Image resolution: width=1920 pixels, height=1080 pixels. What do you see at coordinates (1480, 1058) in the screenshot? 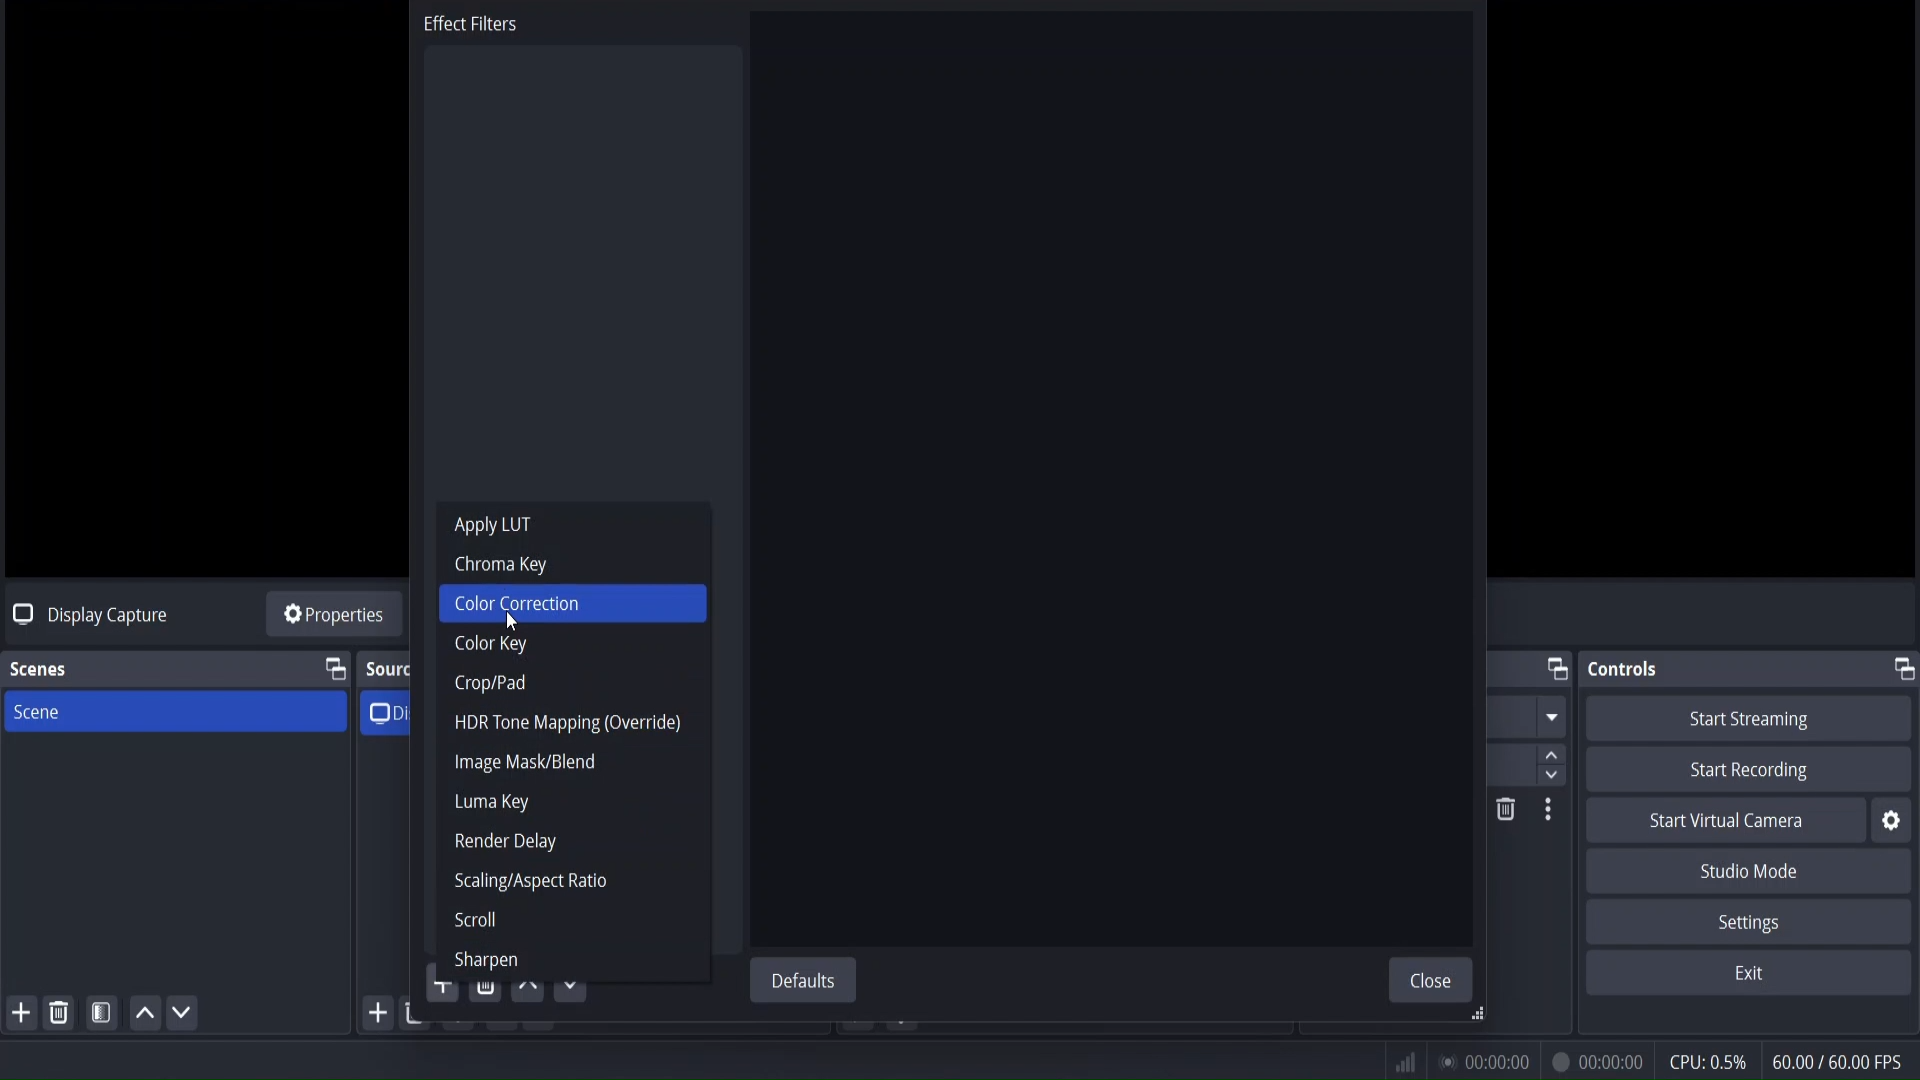
I see `status` at bounding box center [1480, 1058].